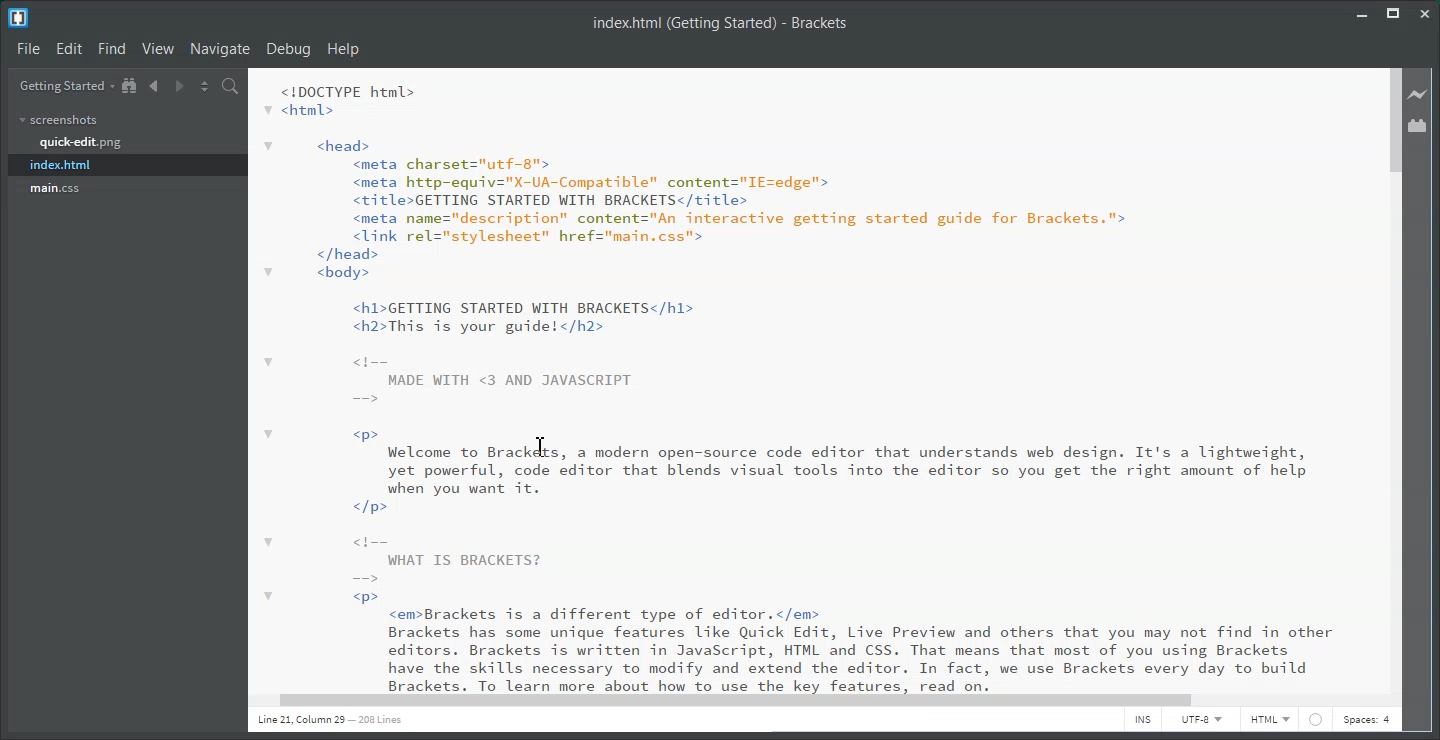  What do you see at coordinates (1202, 721) in the screenshot?
I see `UTF-8` at bounding box center [1202, 721].